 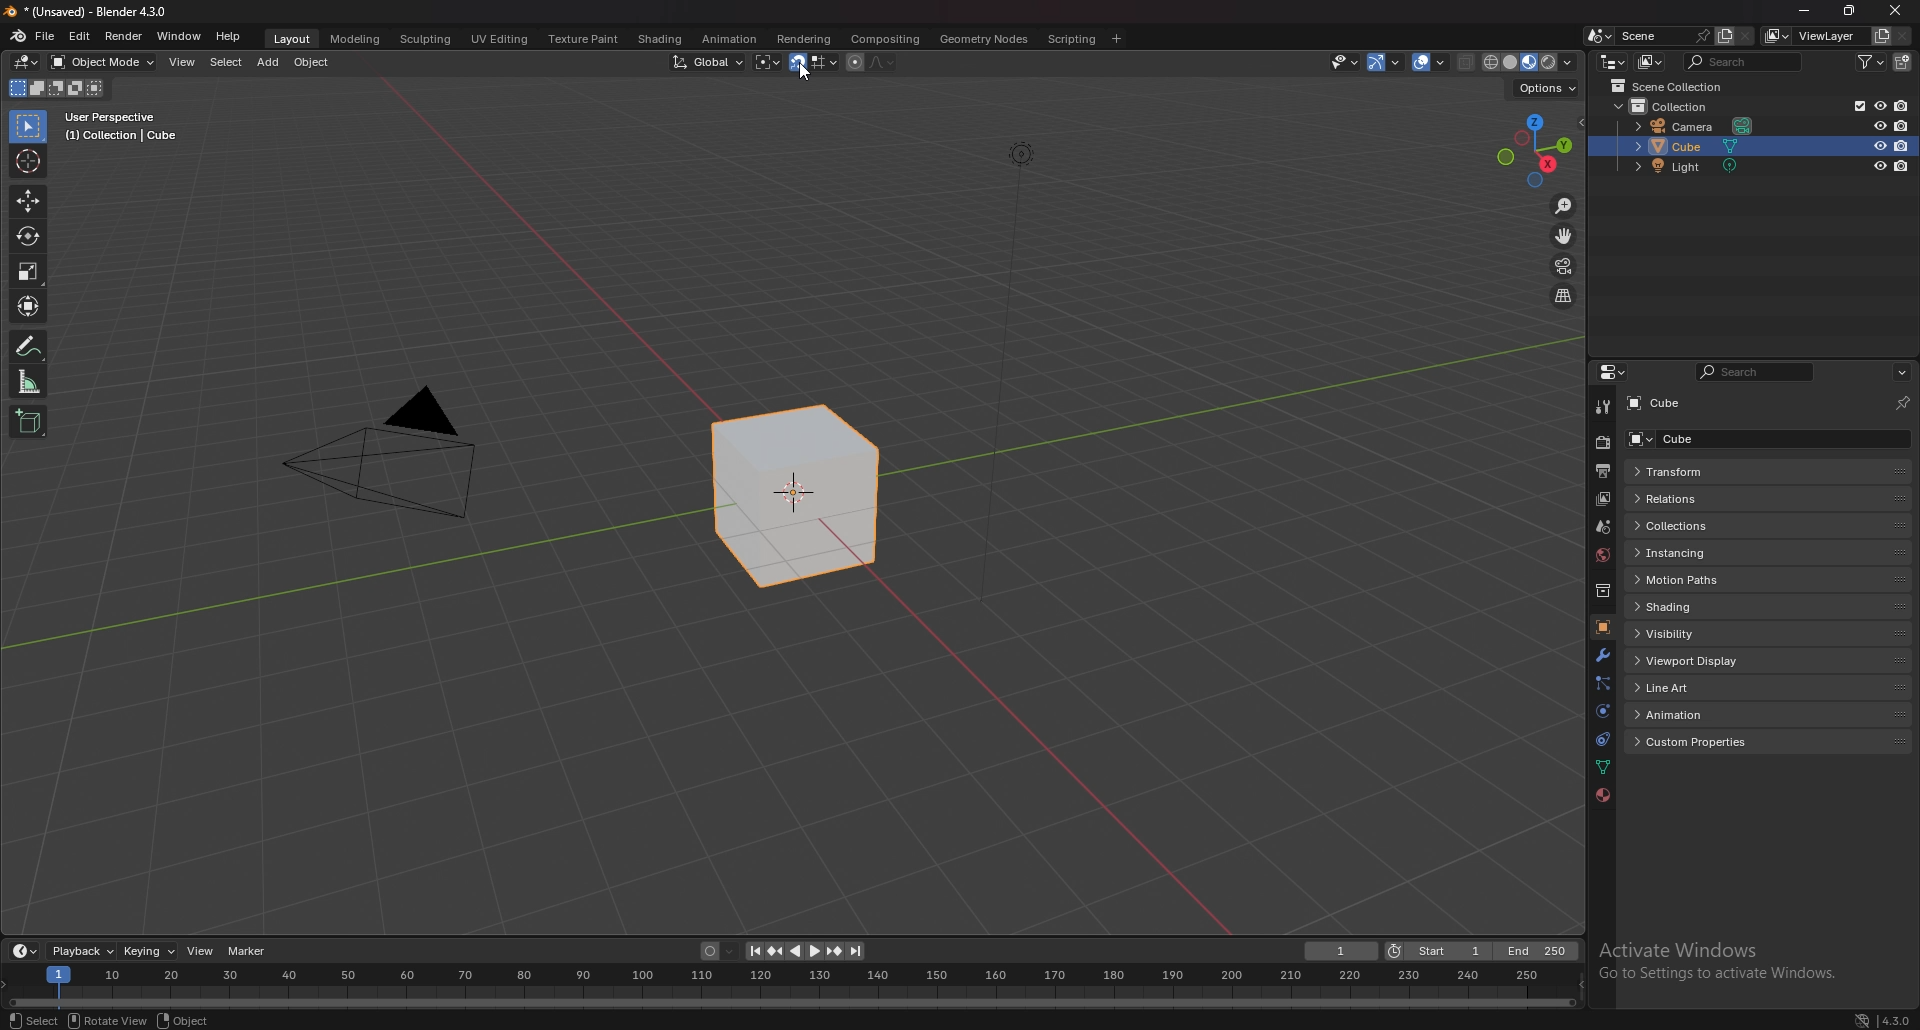 I want to click on jump to previous keyframe, so click(x=778, y=951).